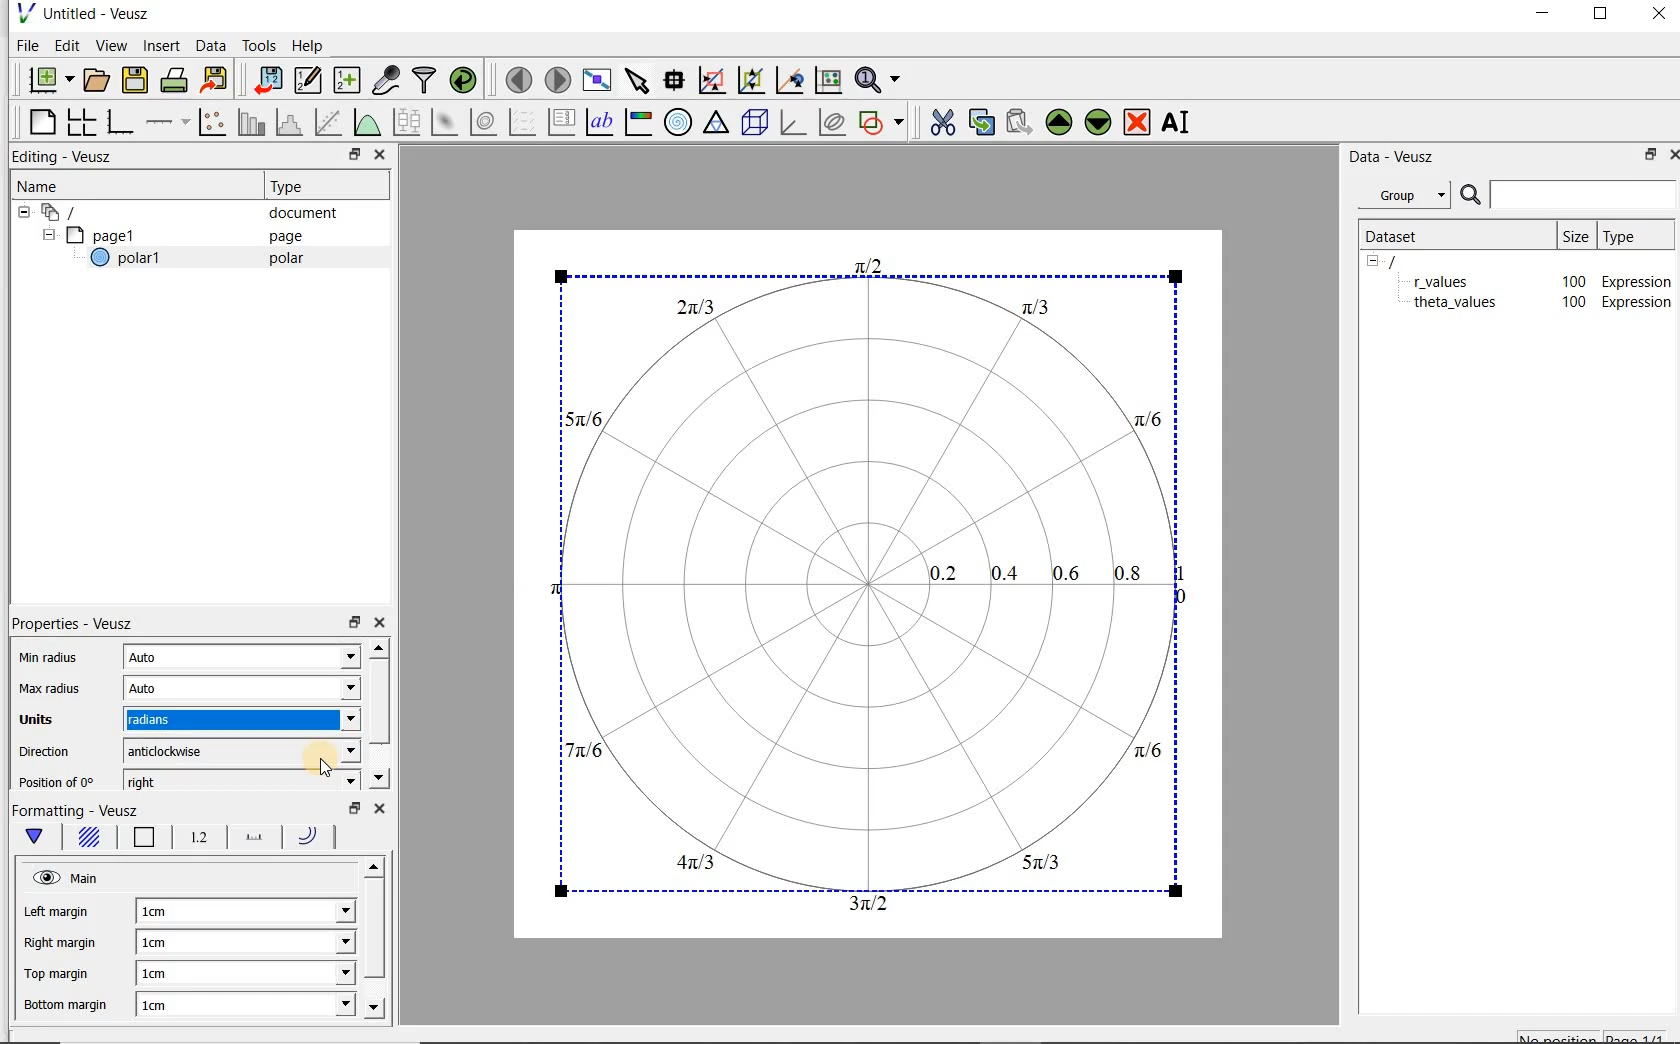 The height and width of the screenshot is (1044, 1680). I want to click on Plot points with lines and error bars, so click(214, 121).